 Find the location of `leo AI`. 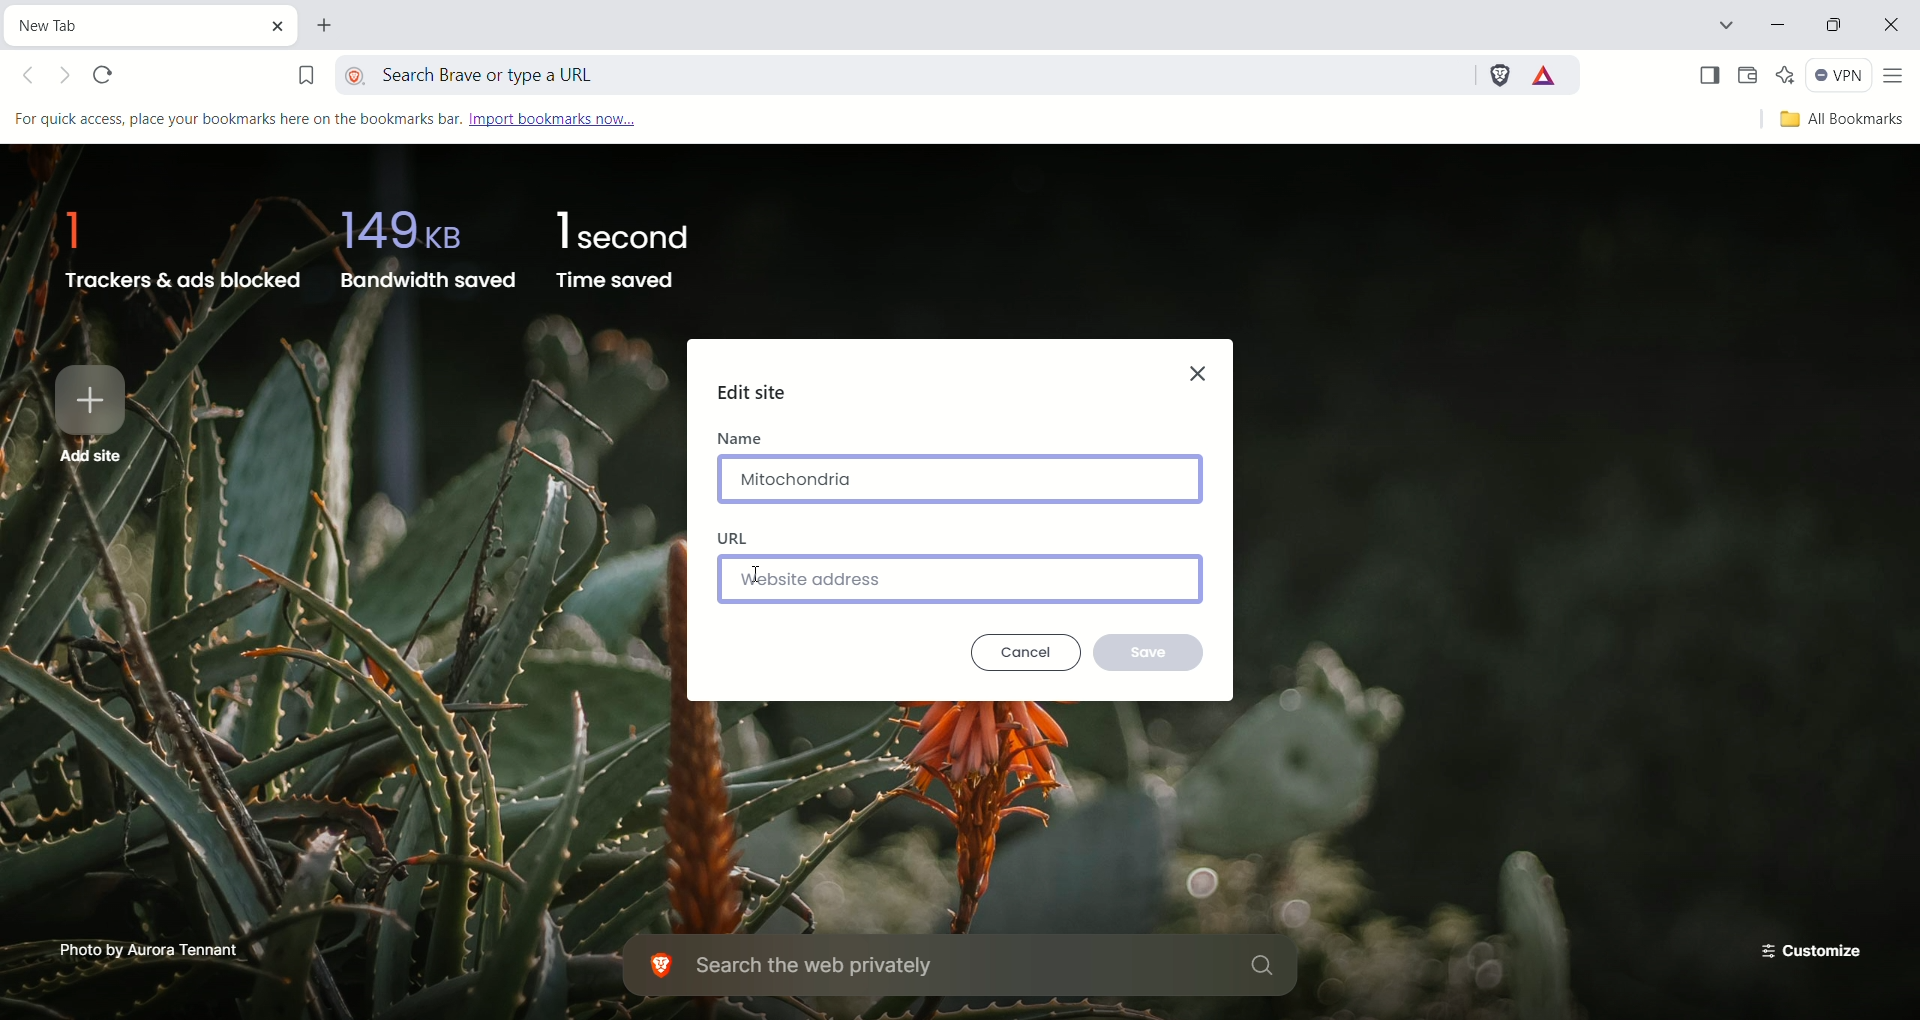

leo AI is located at coordinates (1786, 75).